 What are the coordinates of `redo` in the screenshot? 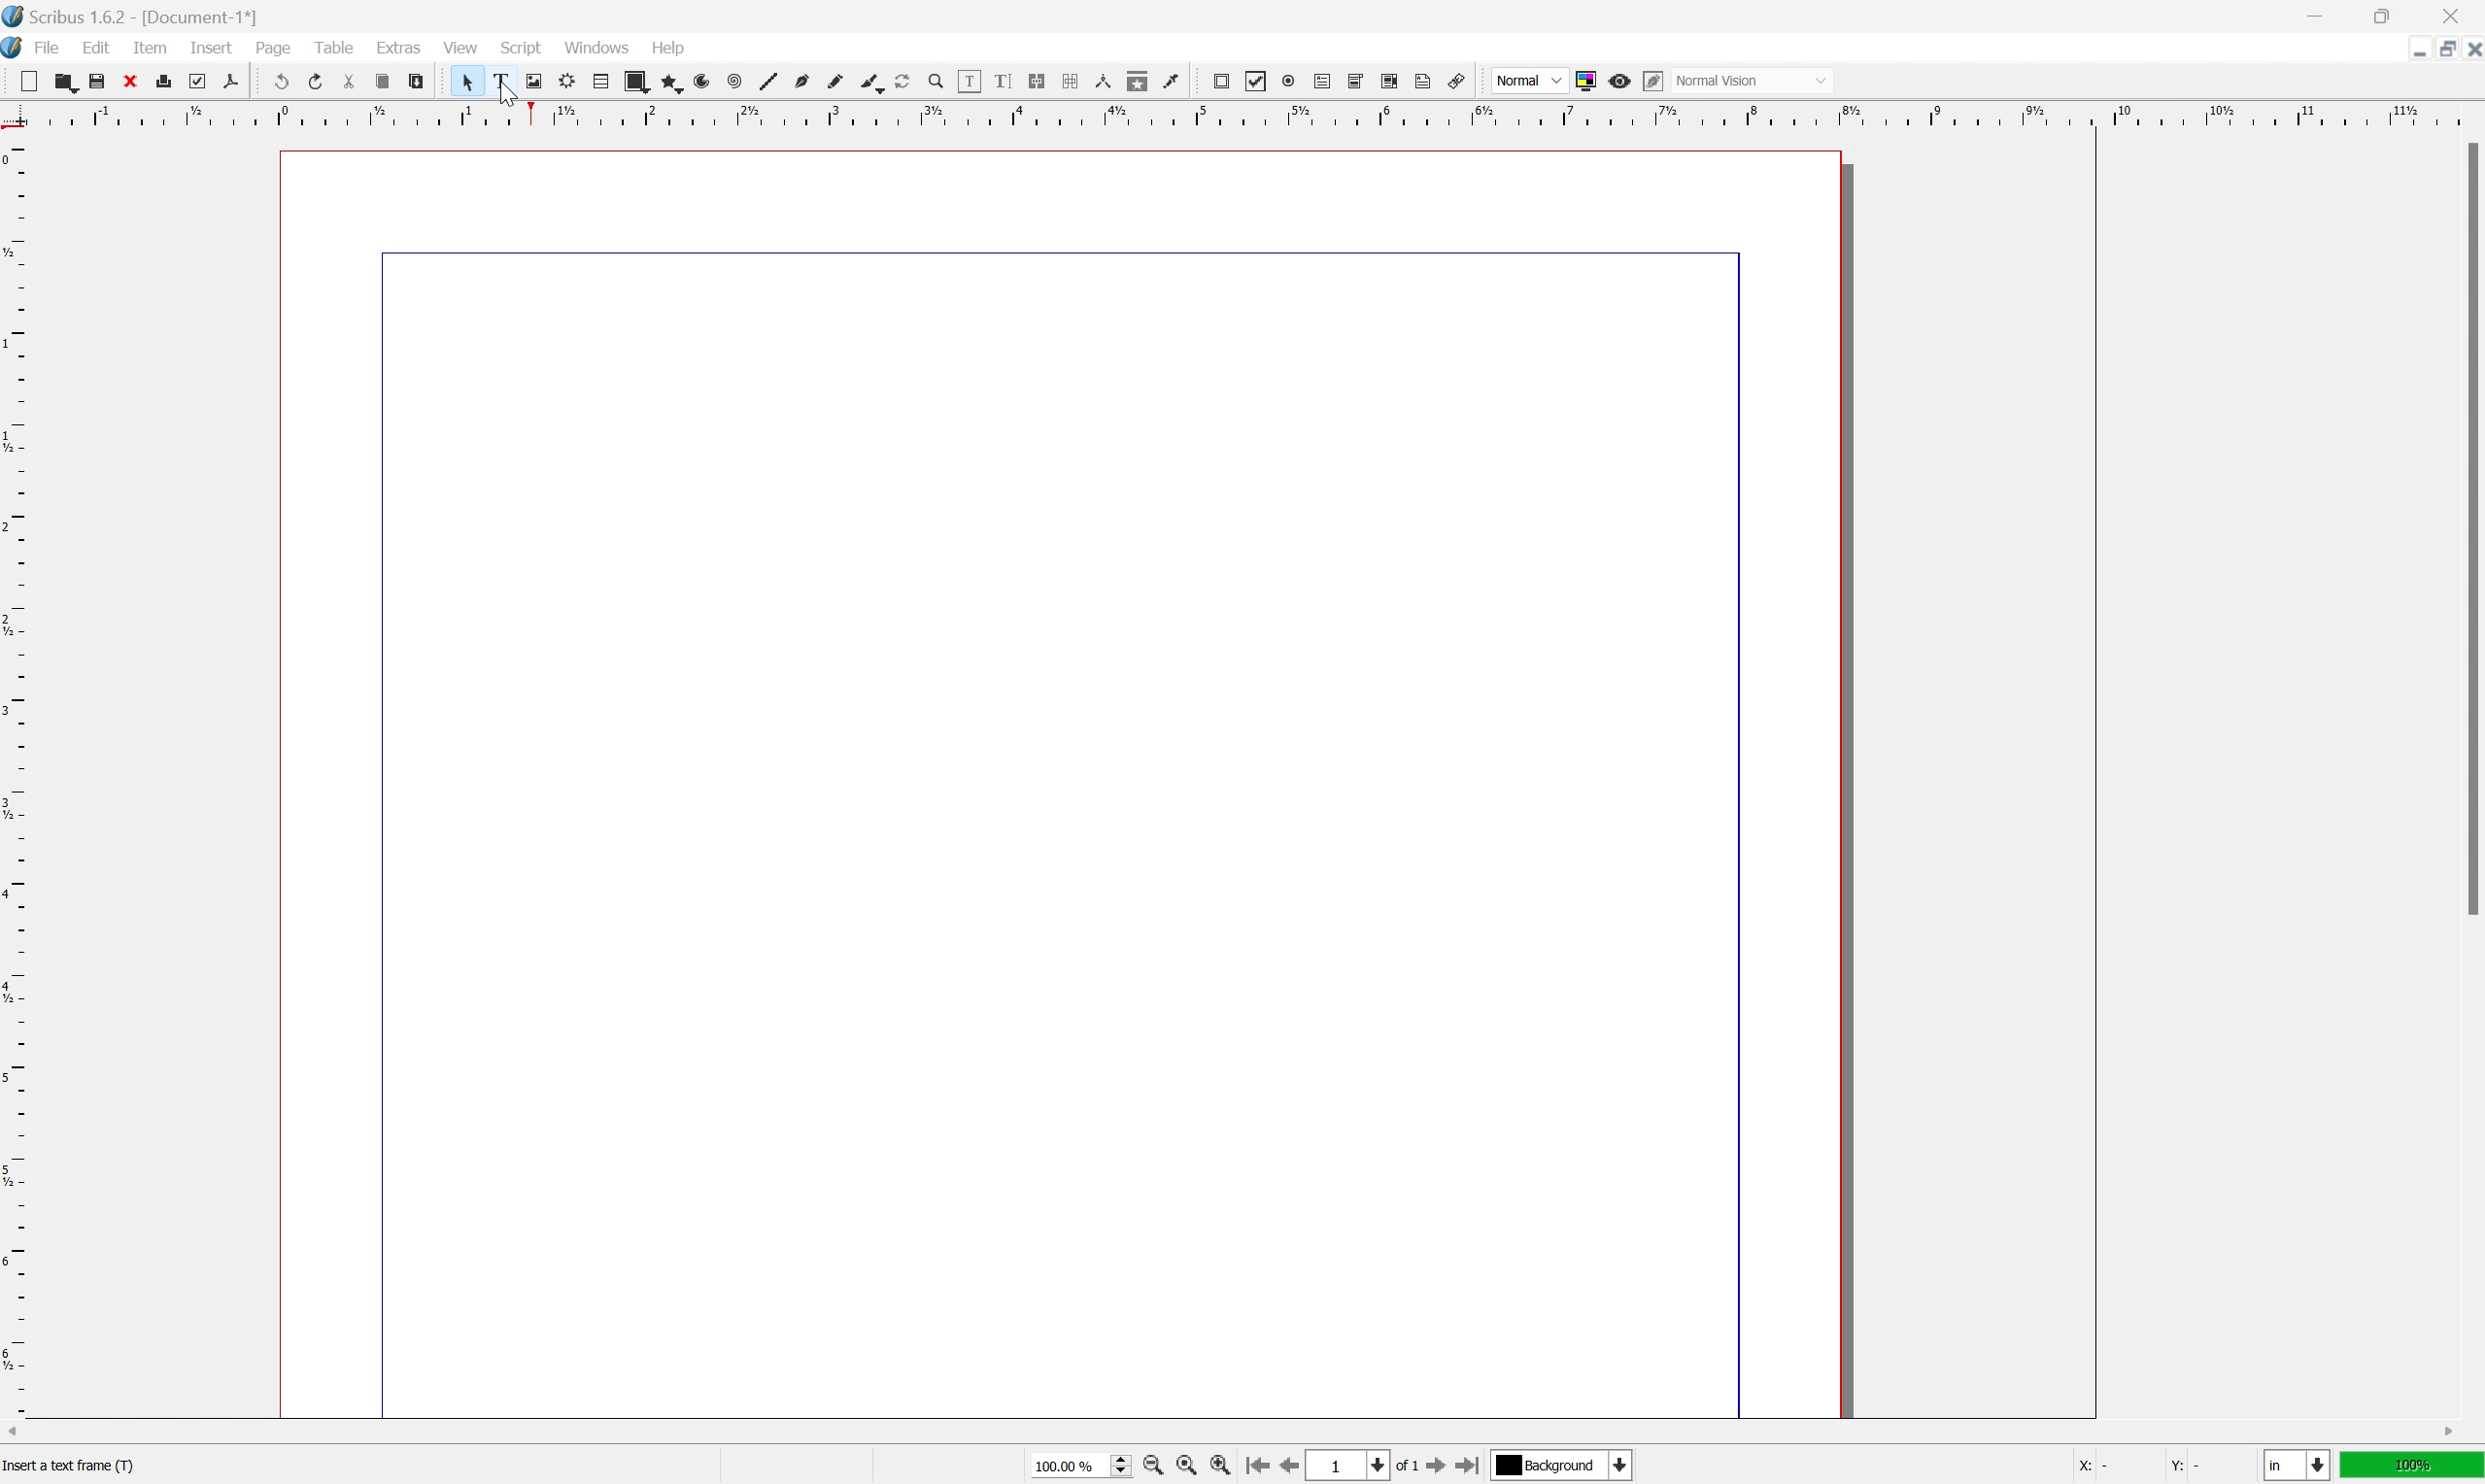 It's located at (316, 79).